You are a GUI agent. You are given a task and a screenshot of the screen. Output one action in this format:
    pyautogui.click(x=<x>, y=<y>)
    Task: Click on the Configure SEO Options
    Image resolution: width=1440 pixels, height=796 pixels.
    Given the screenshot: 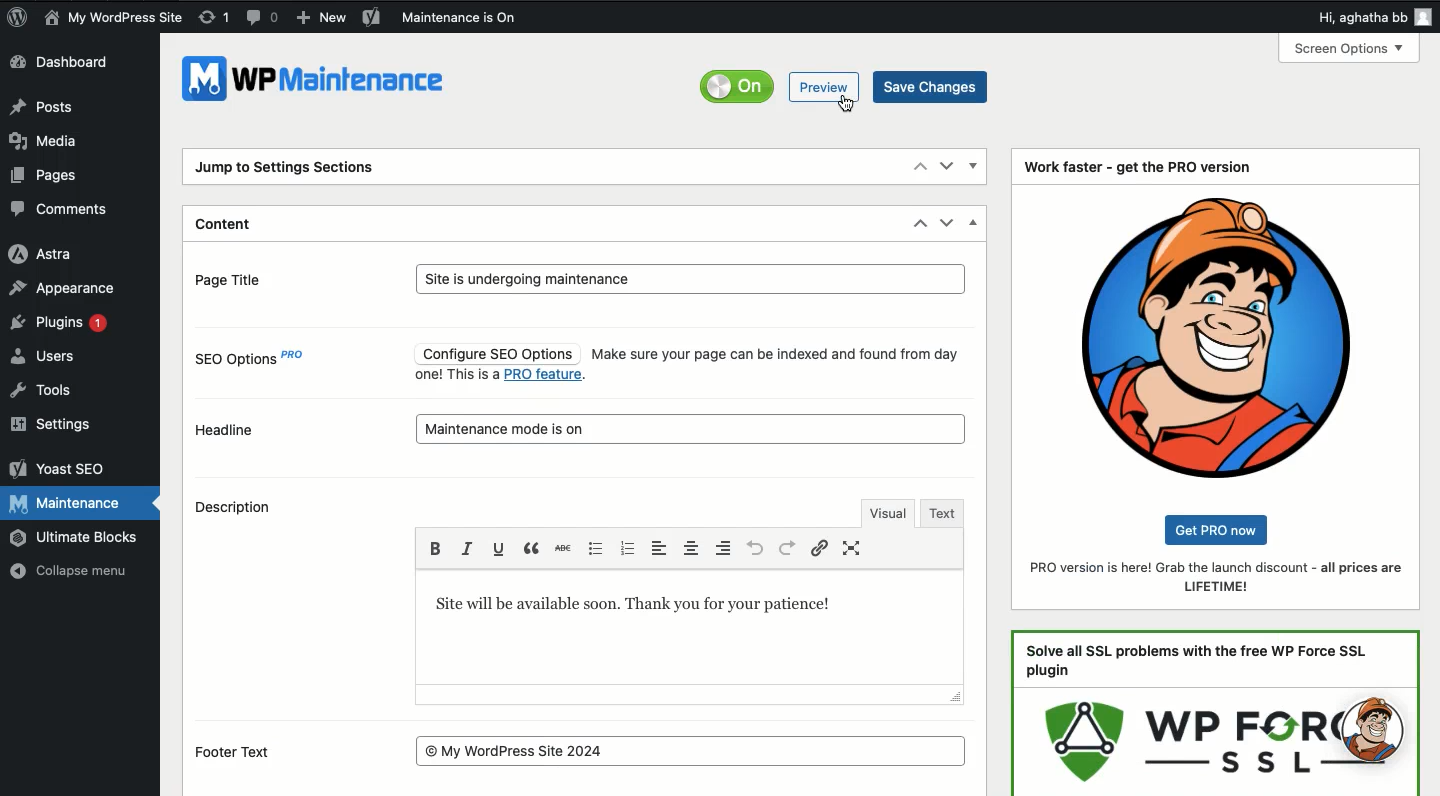 What is the action you would take?
    pyautogui.click(x=495, y=353)
    